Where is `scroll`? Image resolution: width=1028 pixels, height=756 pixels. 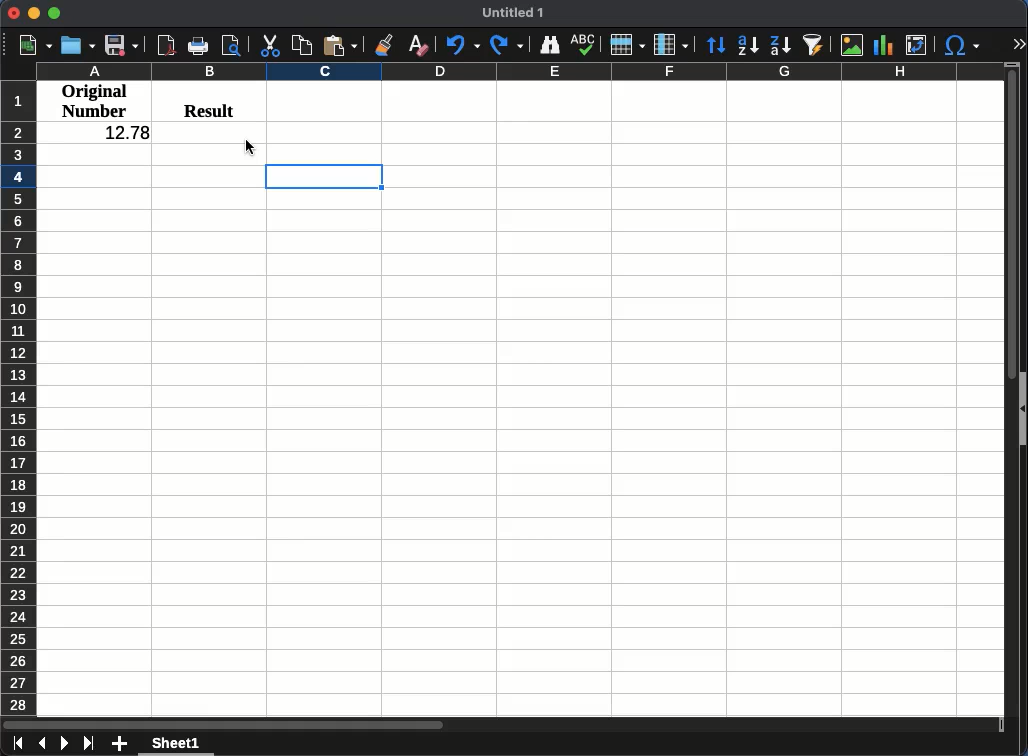
scroll is located at coordinates (1006, 387).